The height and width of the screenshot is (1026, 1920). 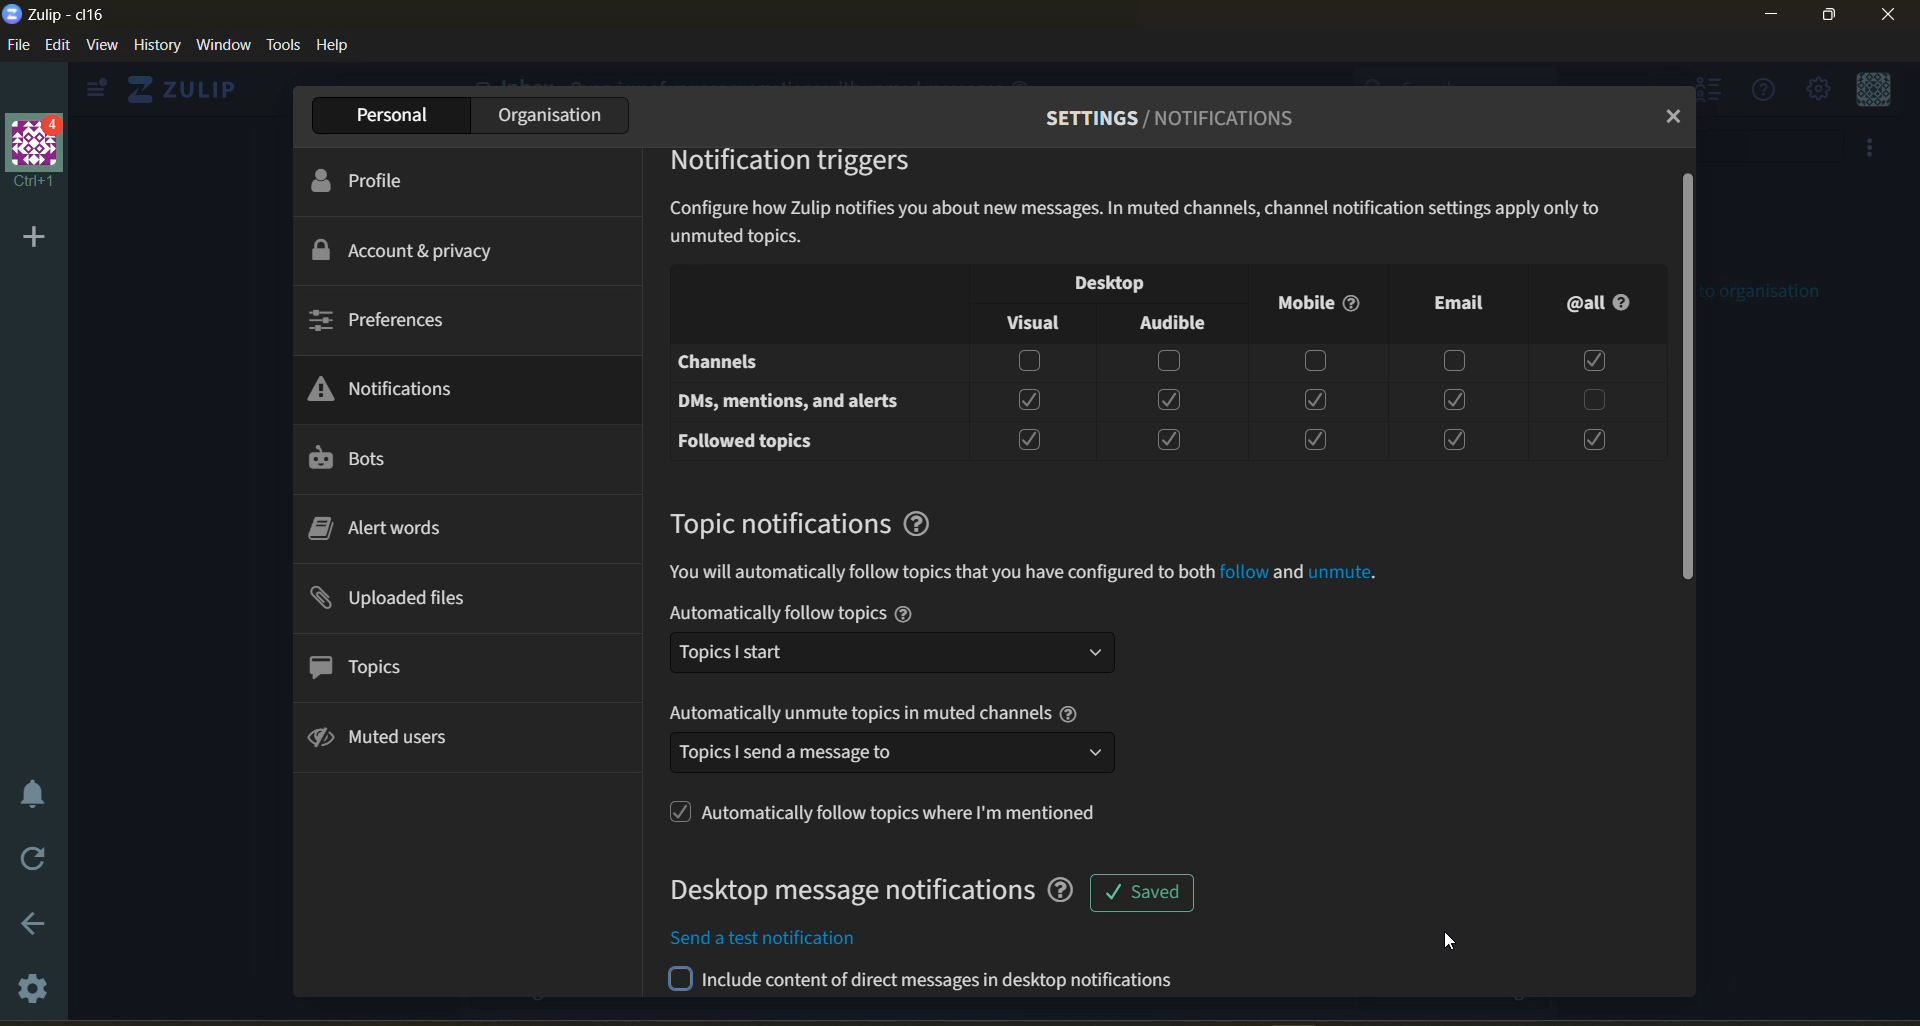 I want to click on Checkbox, so click(x=1028, y=439).